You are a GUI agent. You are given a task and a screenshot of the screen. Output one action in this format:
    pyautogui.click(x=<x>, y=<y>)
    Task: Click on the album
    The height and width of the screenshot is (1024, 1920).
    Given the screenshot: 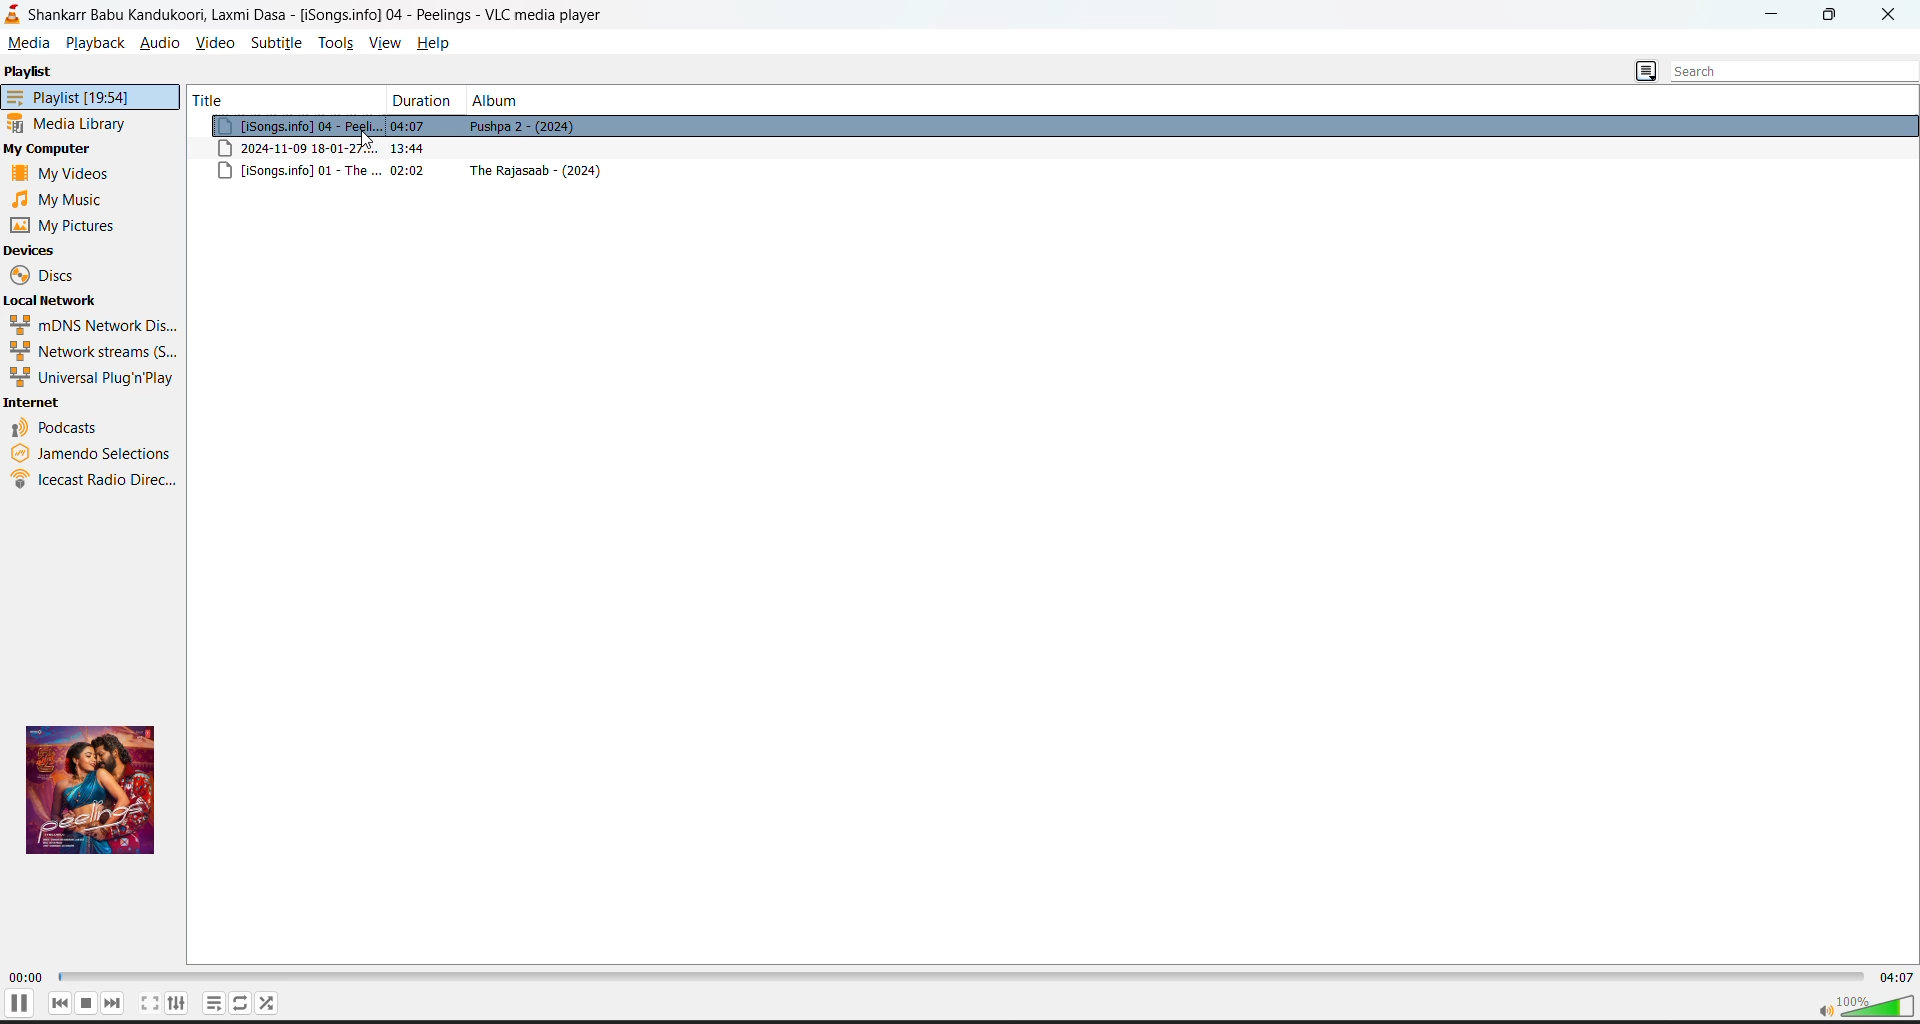 What is the action you would take?
    pyautogui.click(x=498, y=100)
    